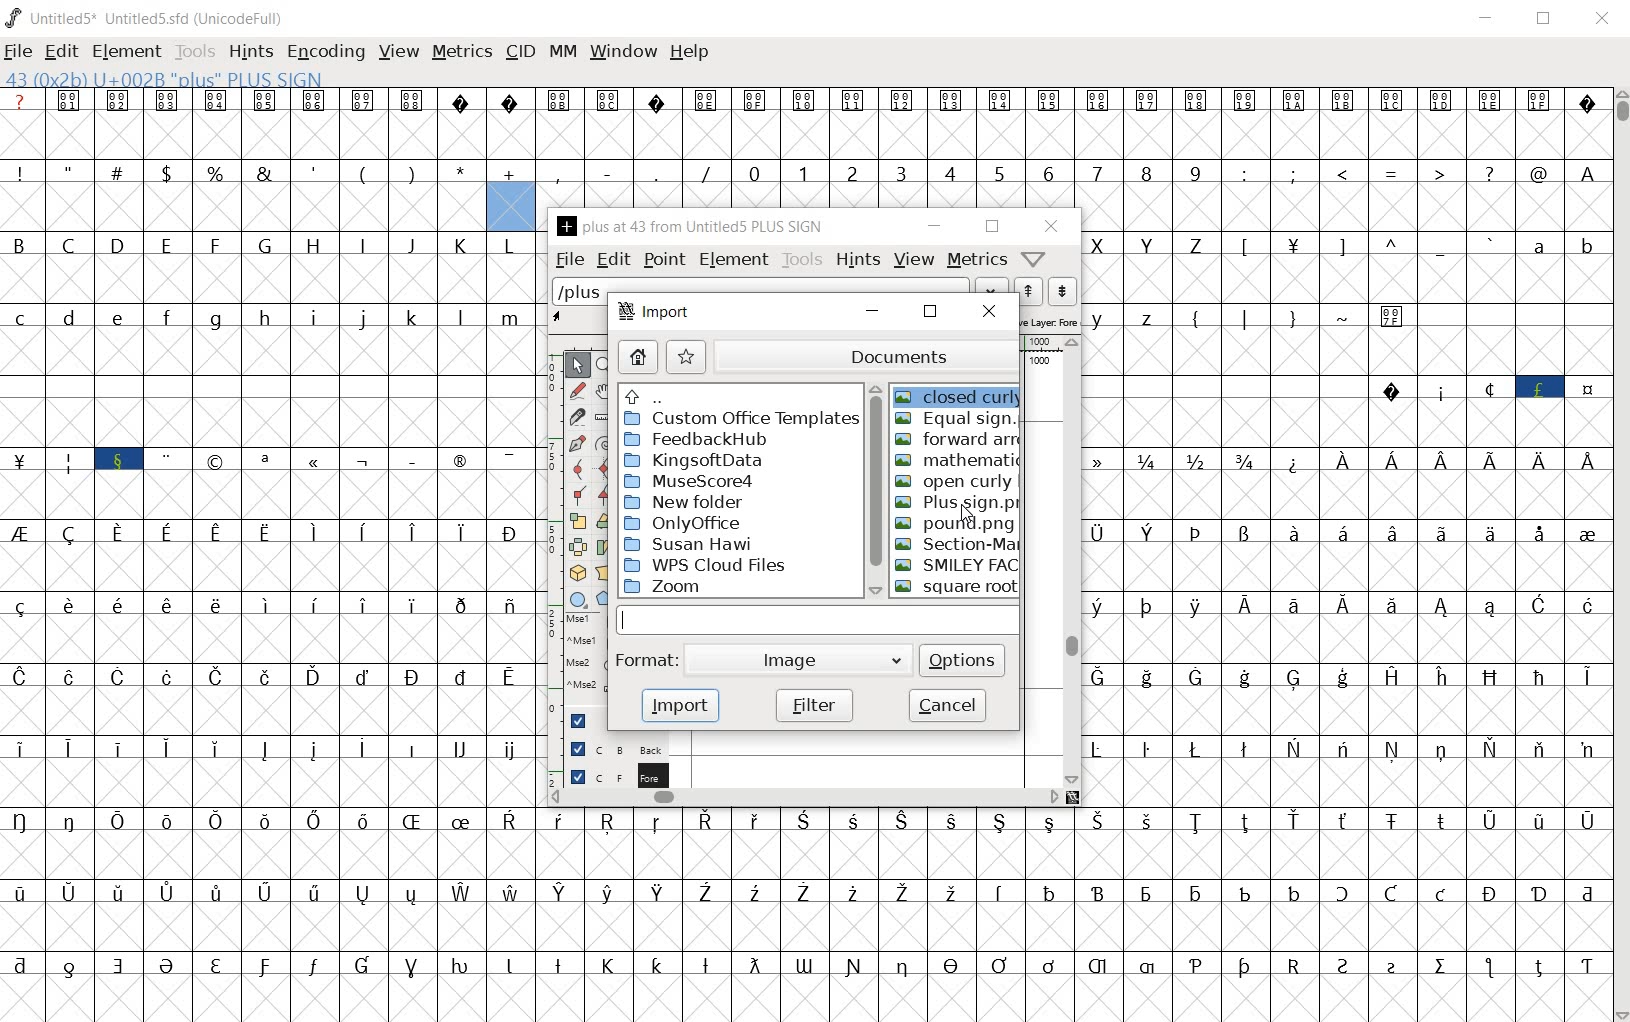 The width and height of the screenshot is (1630, 1022). I want to click on Guide, so click(579, 721).